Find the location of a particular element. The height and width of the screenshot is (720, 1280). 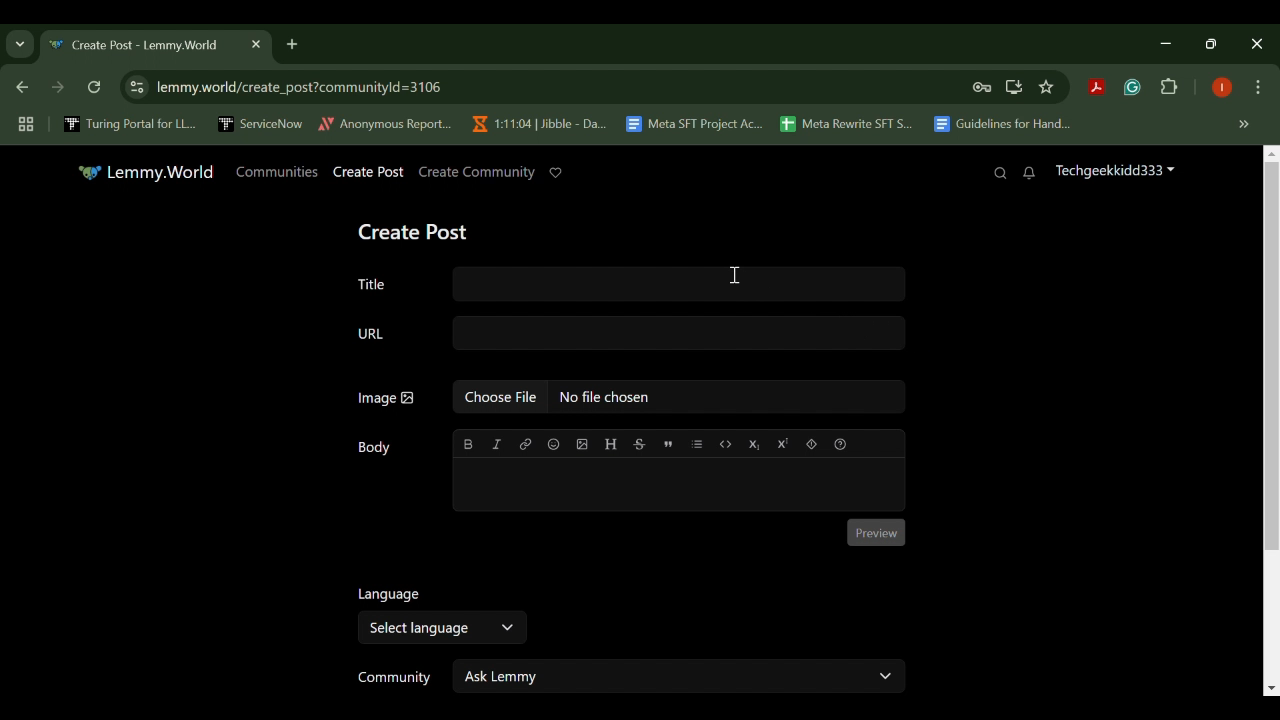

Community is located at coordinates (390, 678).